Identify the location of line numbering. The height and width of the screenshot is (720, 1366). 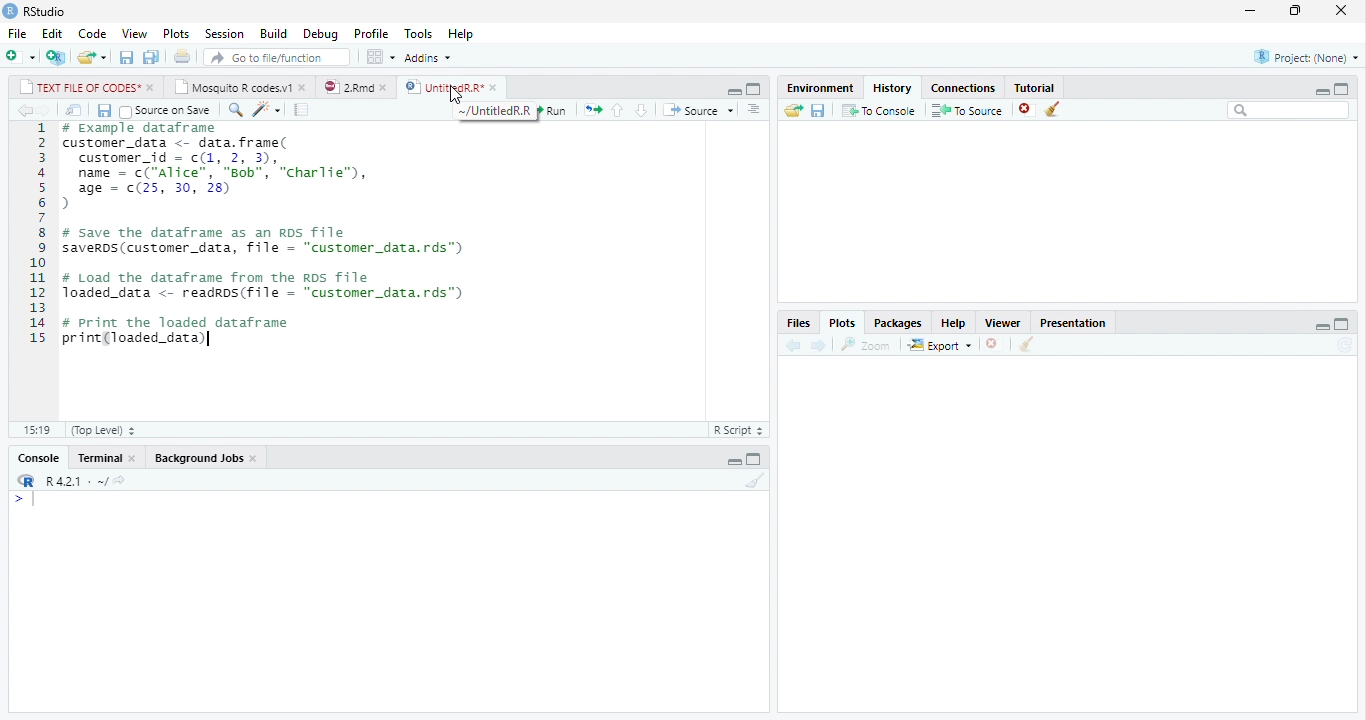
(38, 232).